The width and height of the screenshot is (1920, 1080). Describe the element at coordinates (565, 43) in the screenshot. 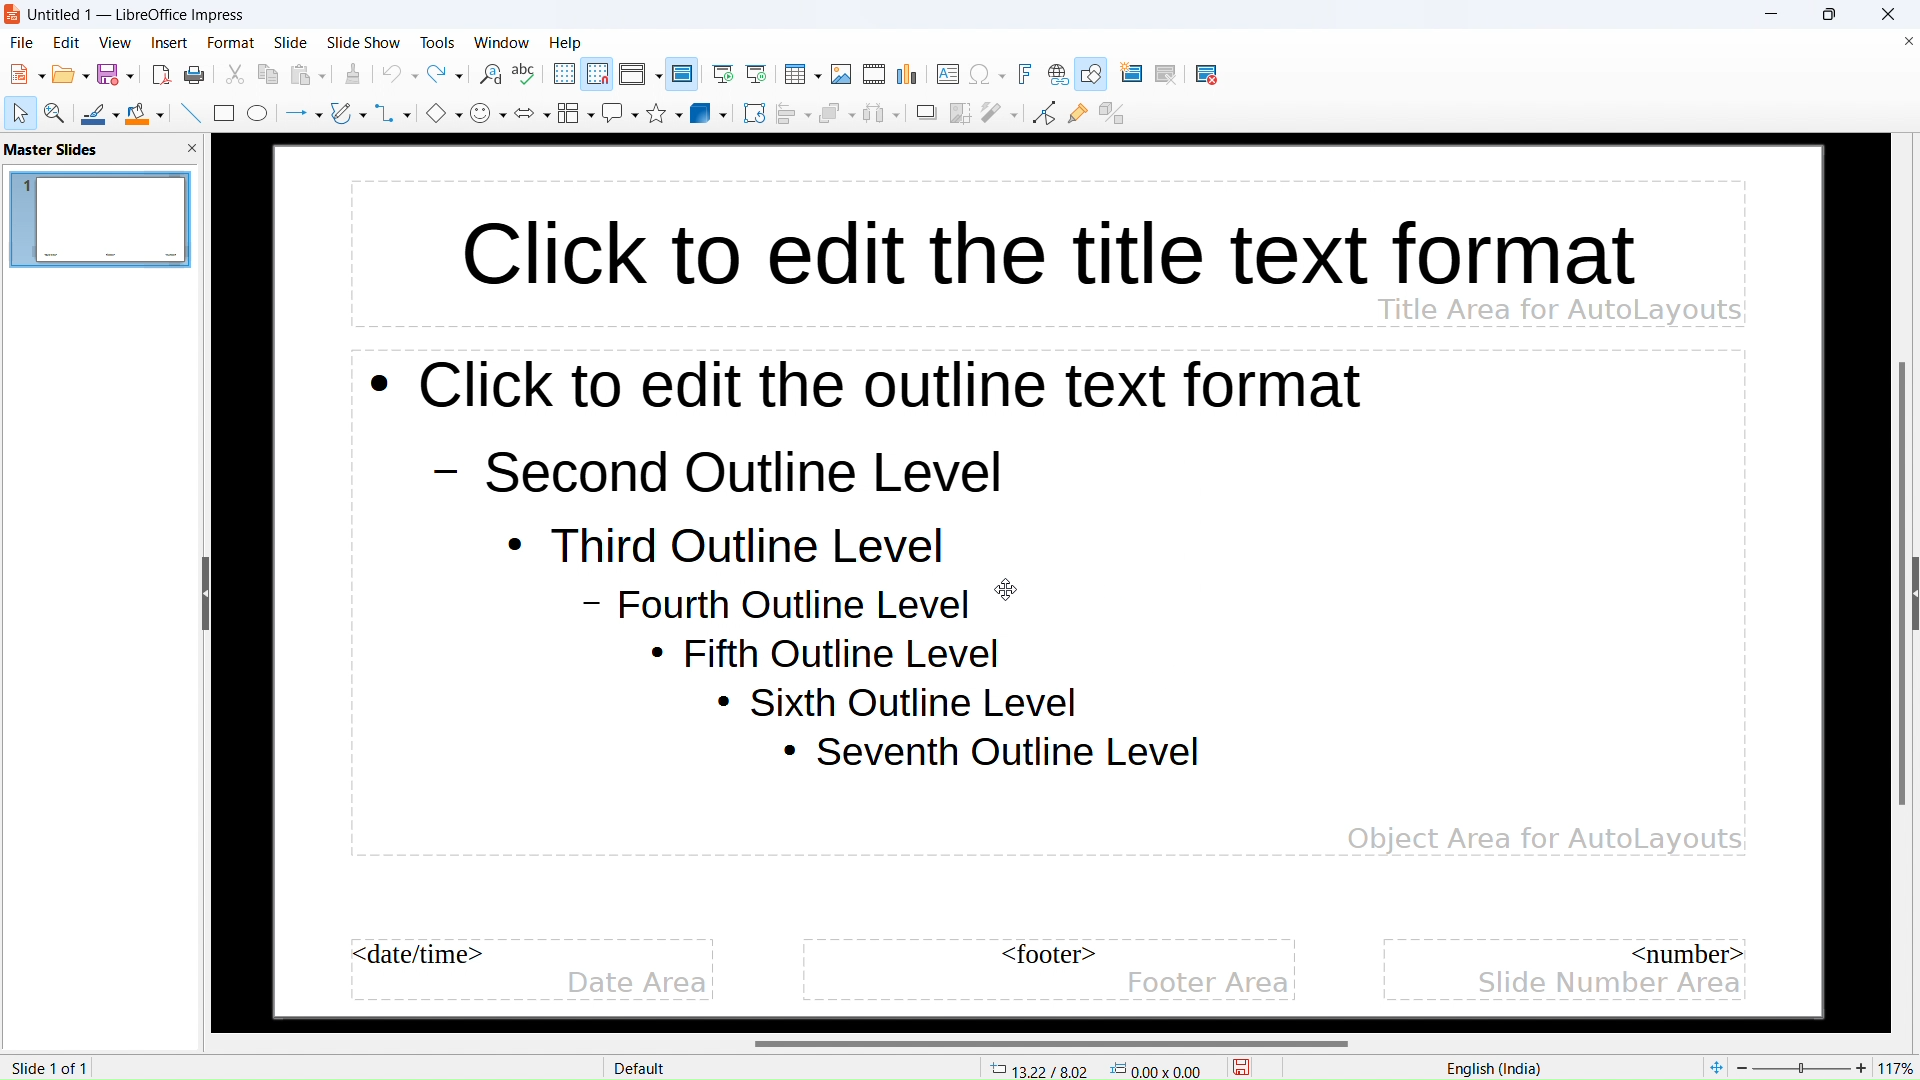

I see `help` at that location.